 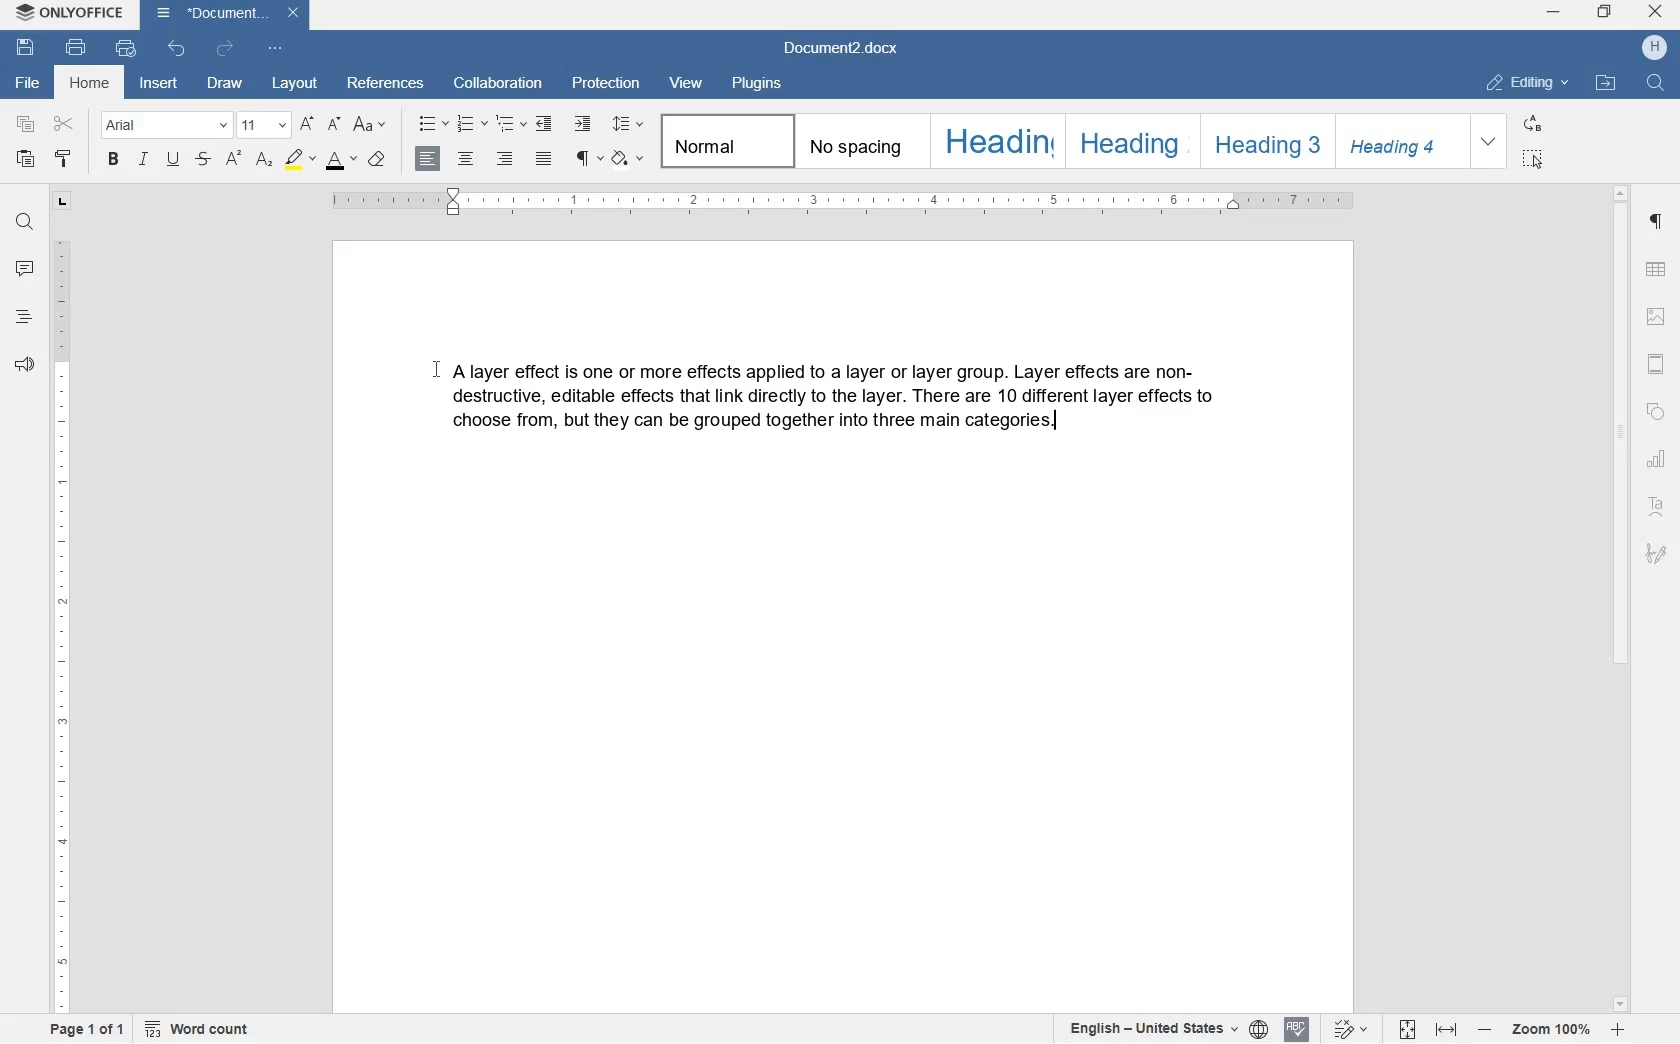 I want to click on normal, so click(x=723, y=141).